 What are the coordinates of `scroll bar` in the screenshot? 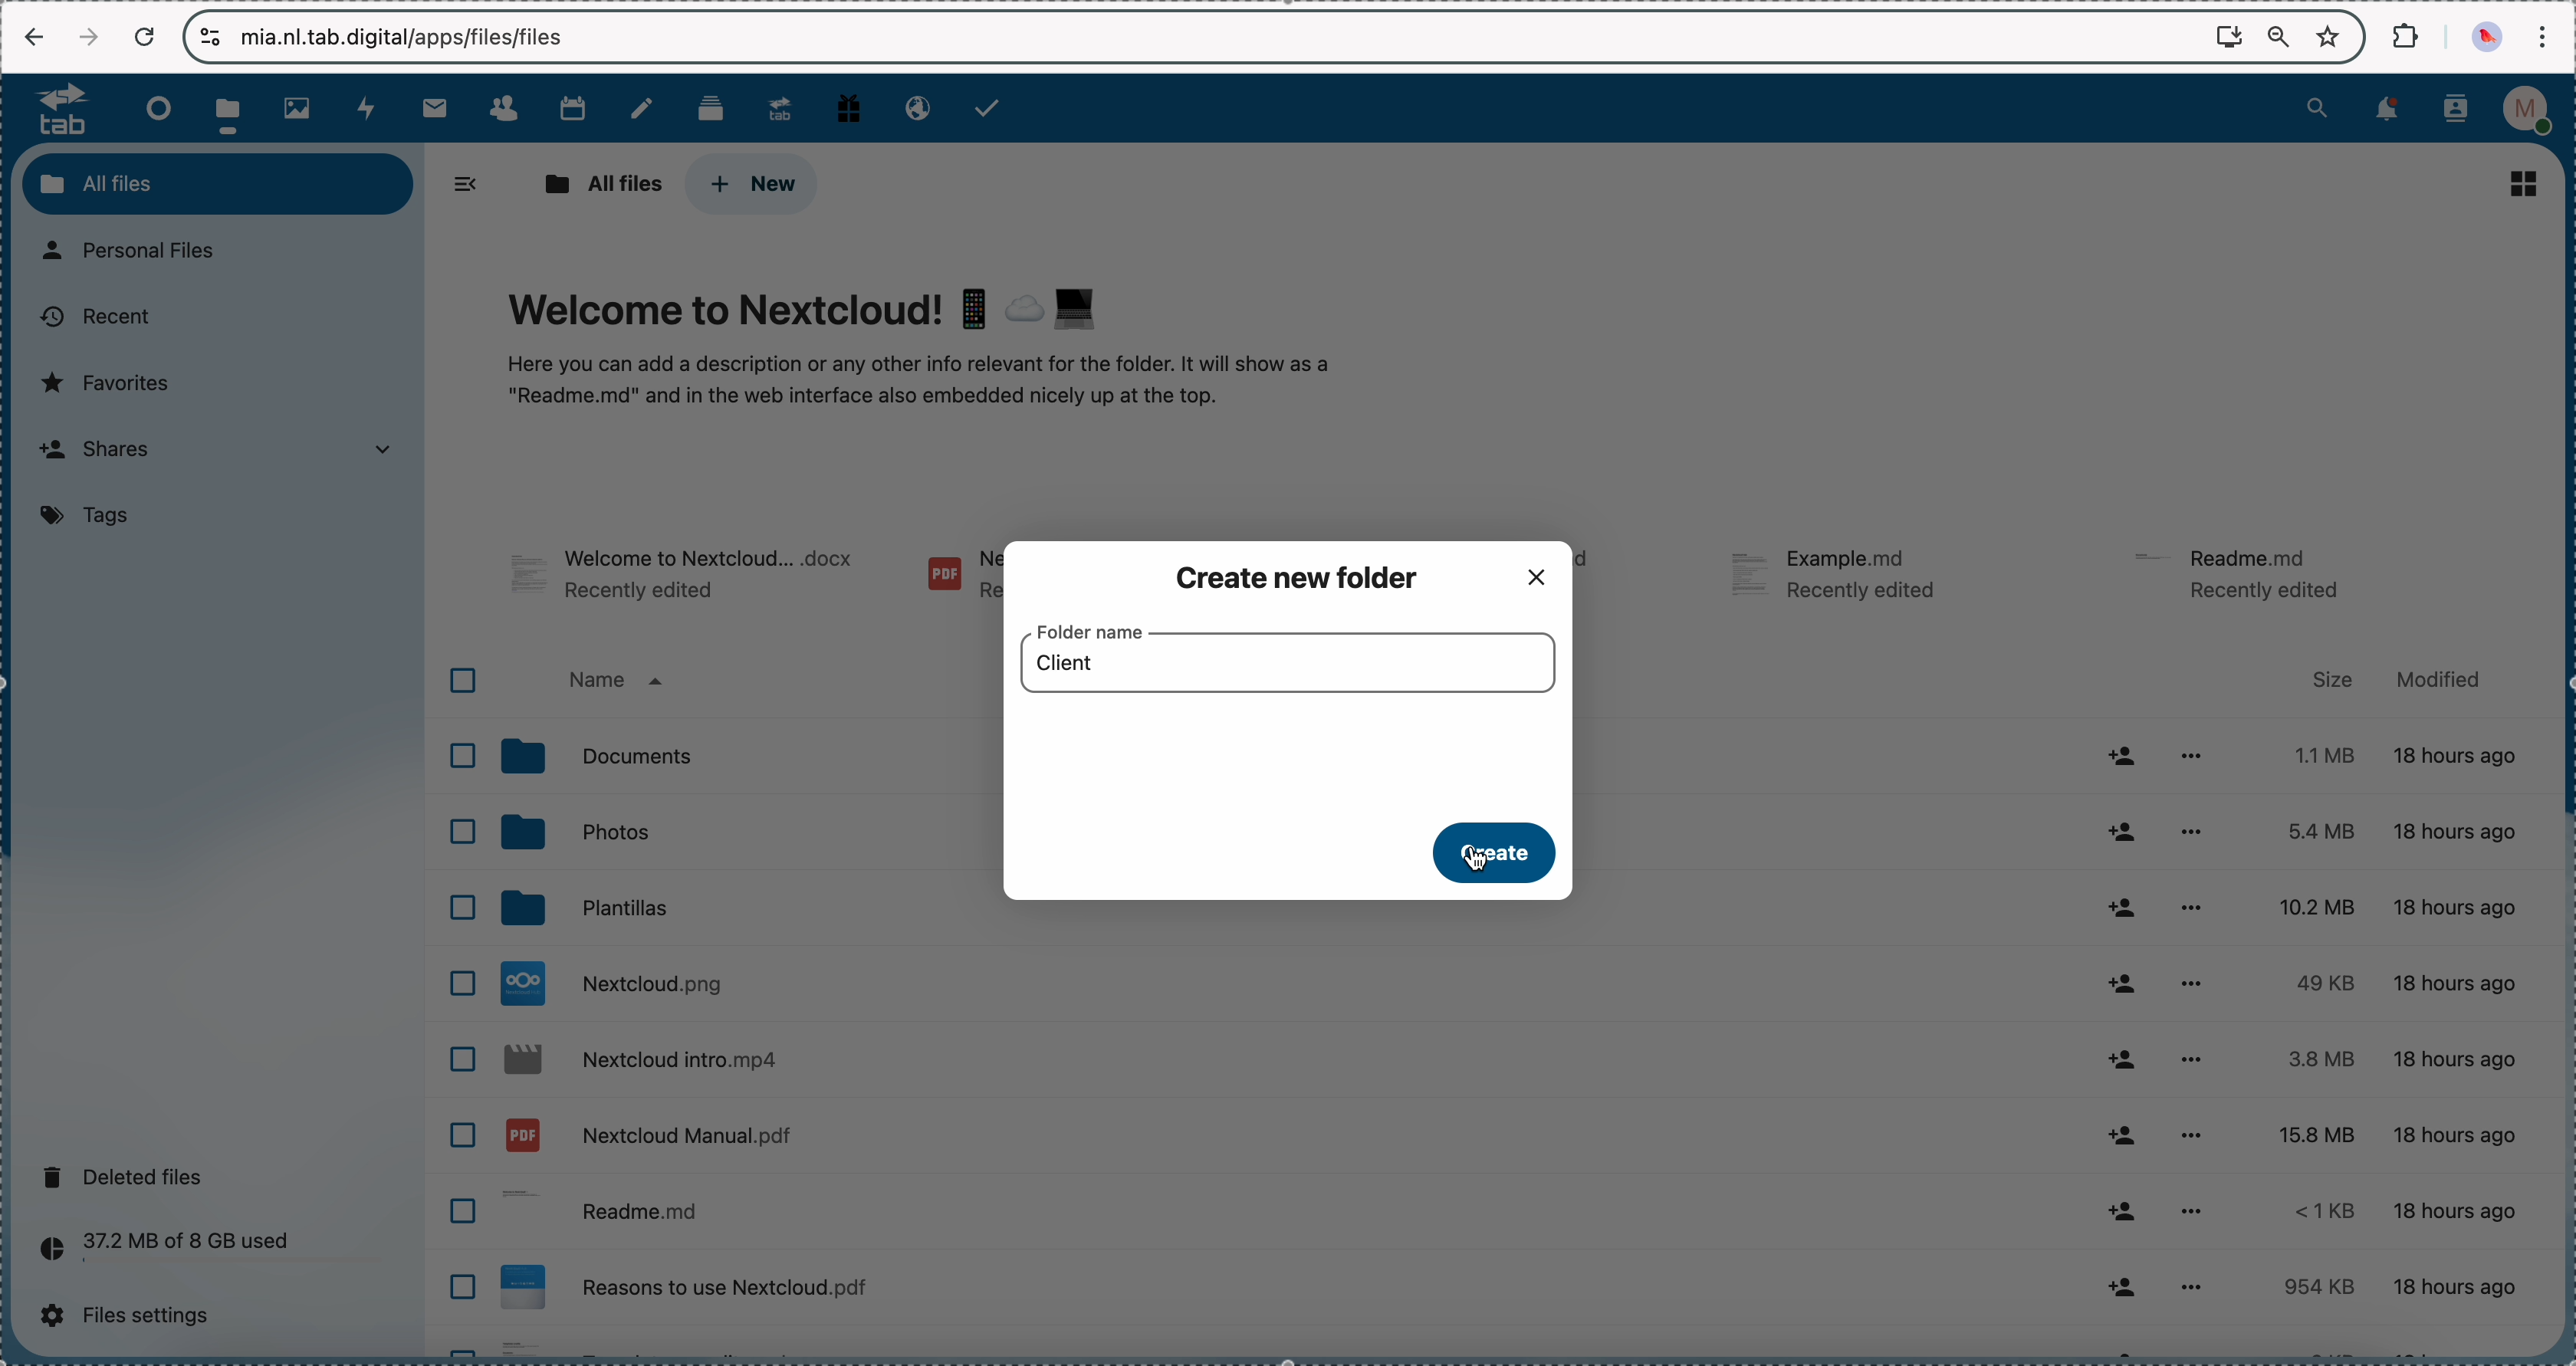 It's located at (2560, 531).